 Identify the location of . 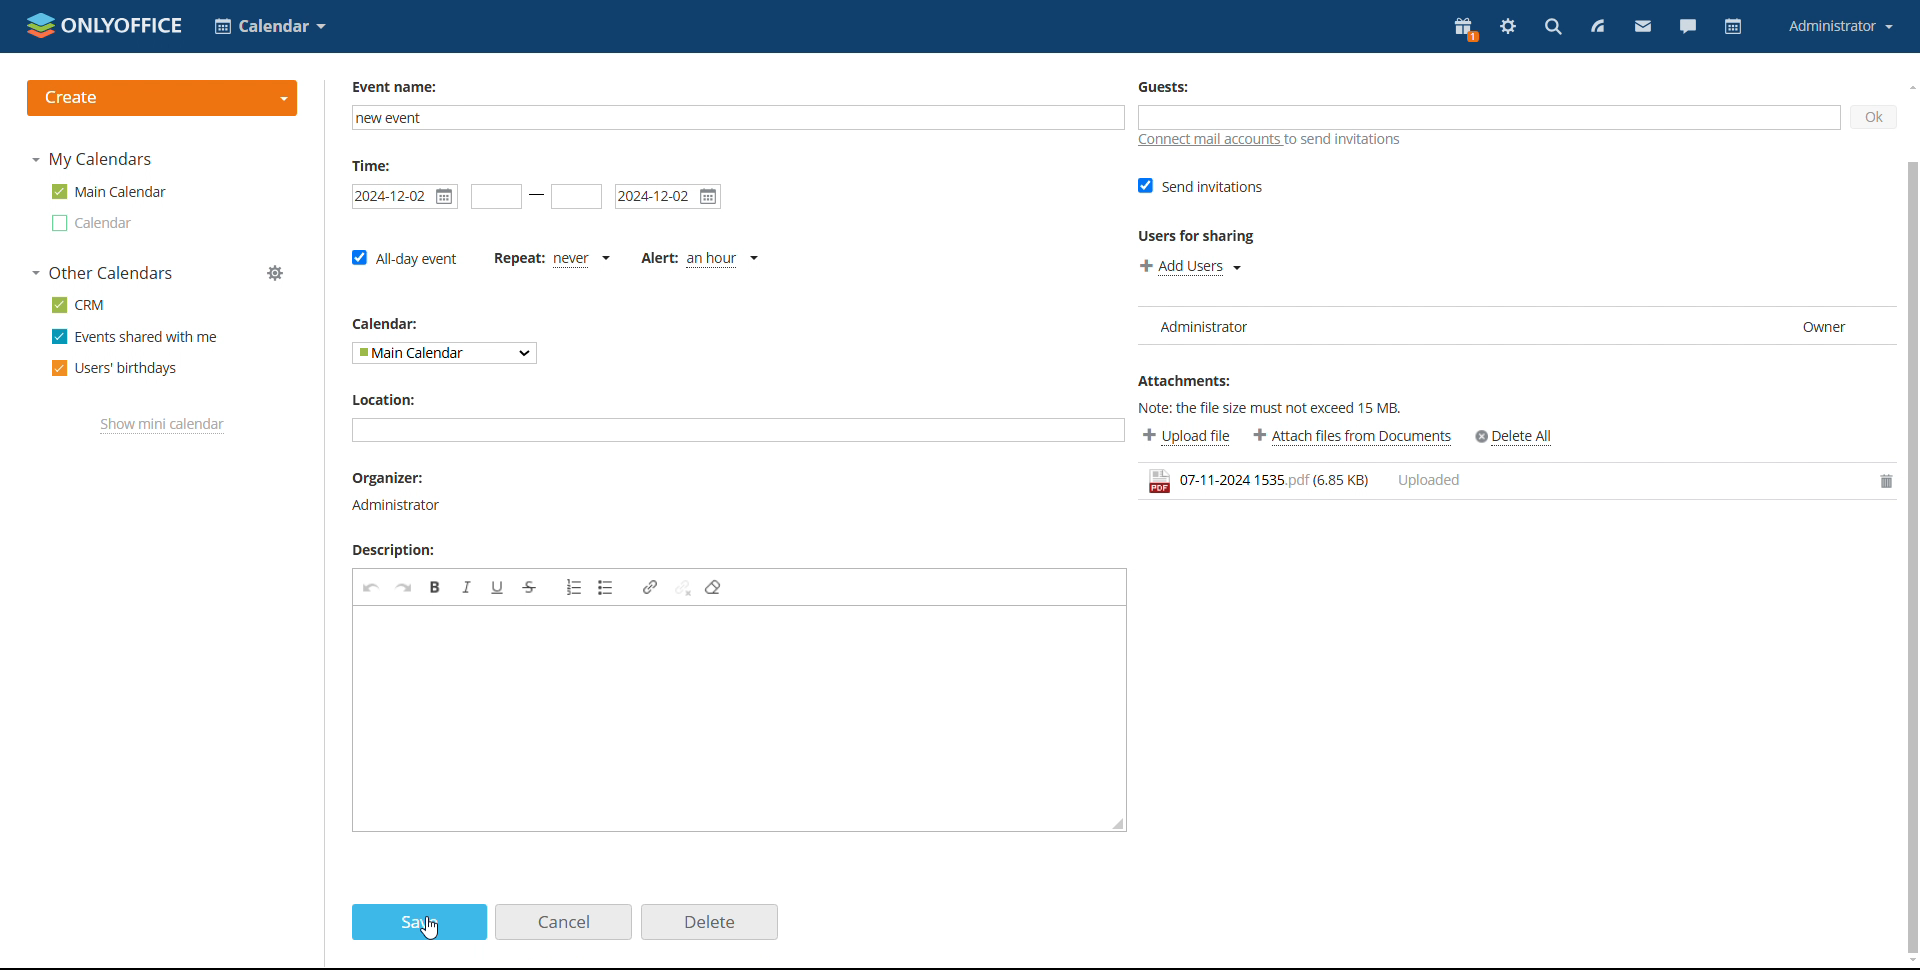
(275, 270).